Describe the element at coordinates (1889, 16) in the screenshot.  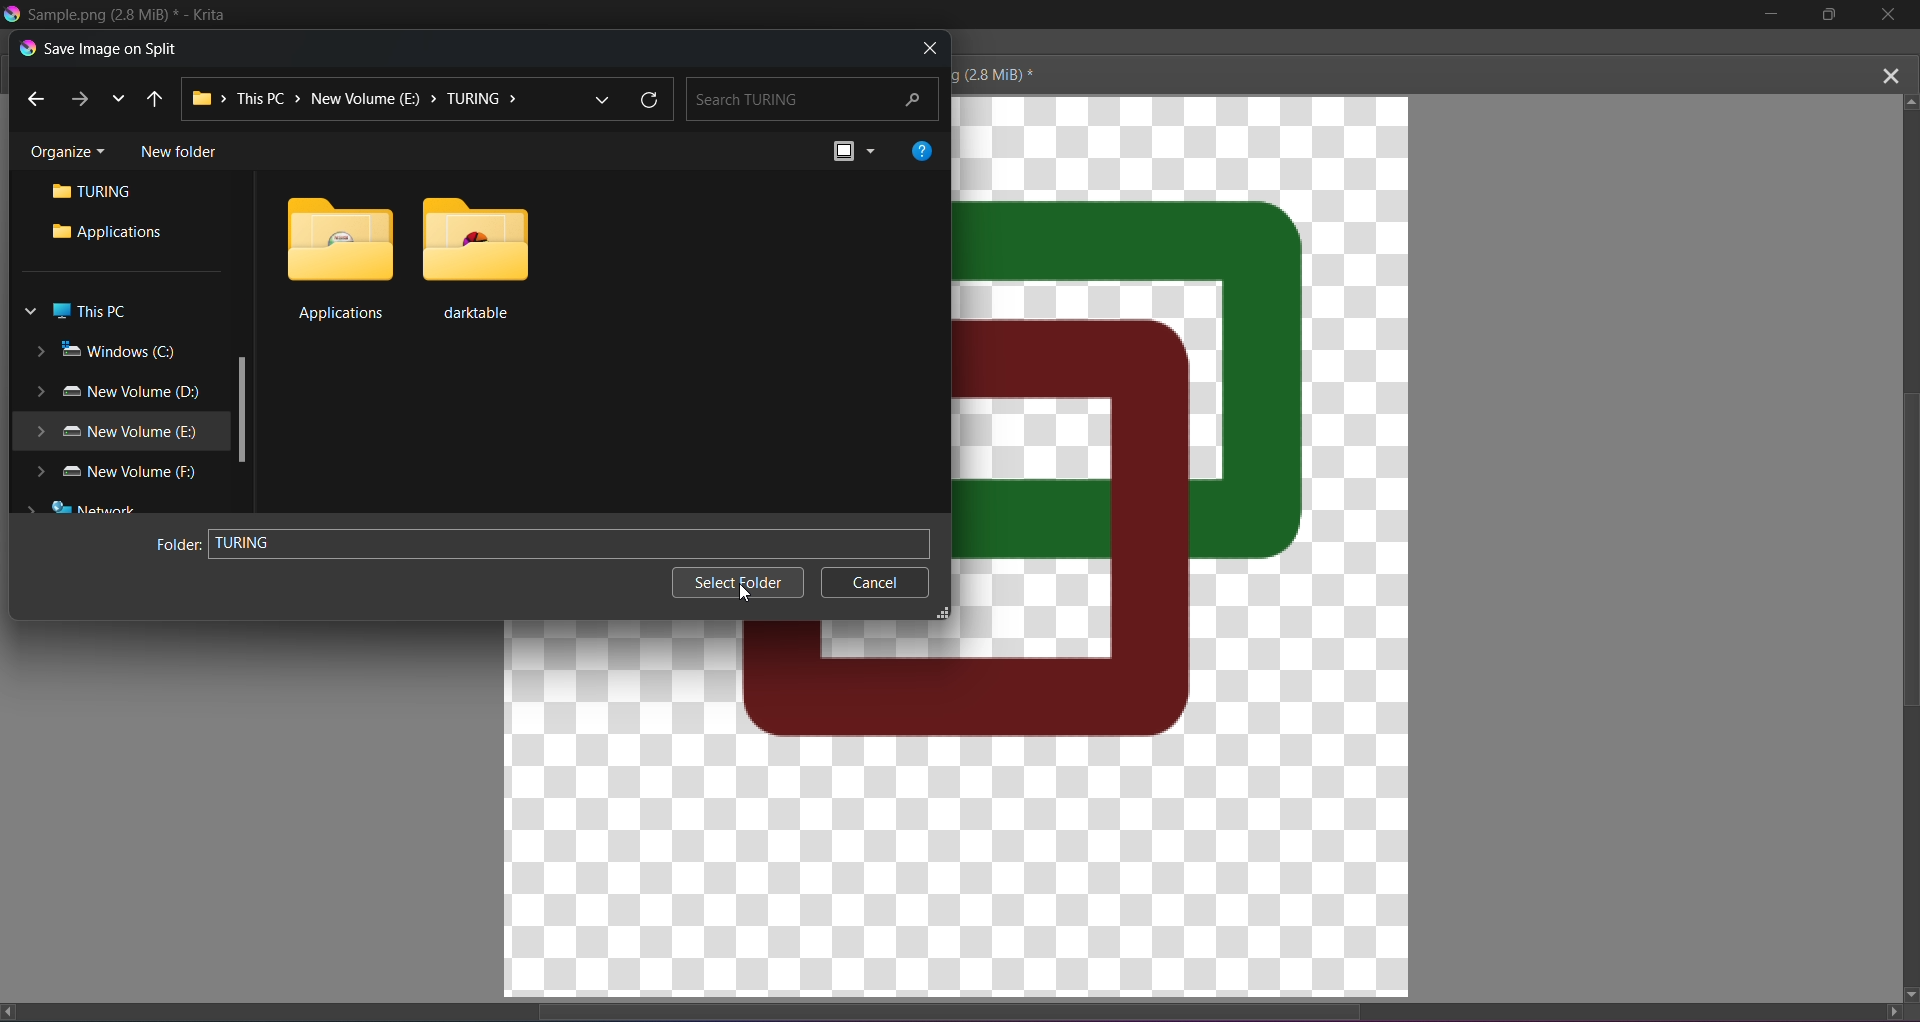
I see `Close` at that location.